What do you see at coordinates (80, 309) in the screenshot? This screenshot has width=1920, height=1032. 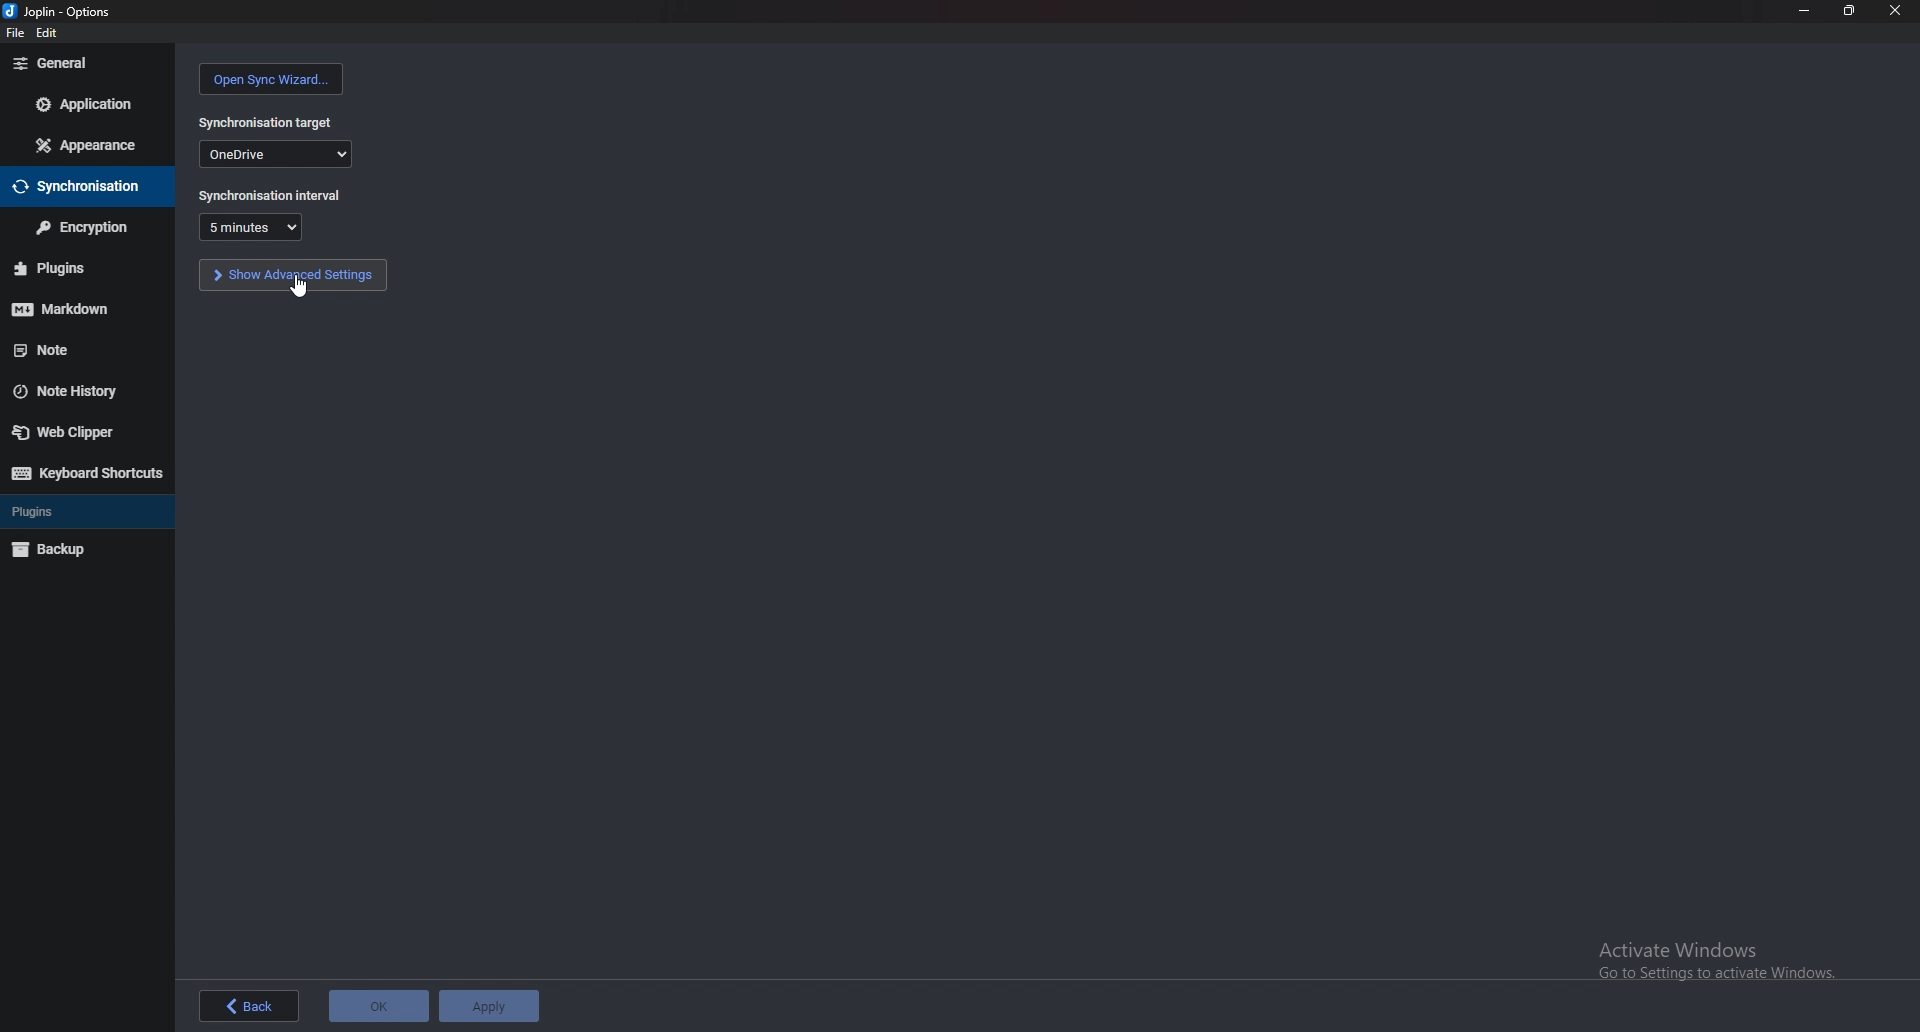 I see `markdown` at bounding box center [80, 309].